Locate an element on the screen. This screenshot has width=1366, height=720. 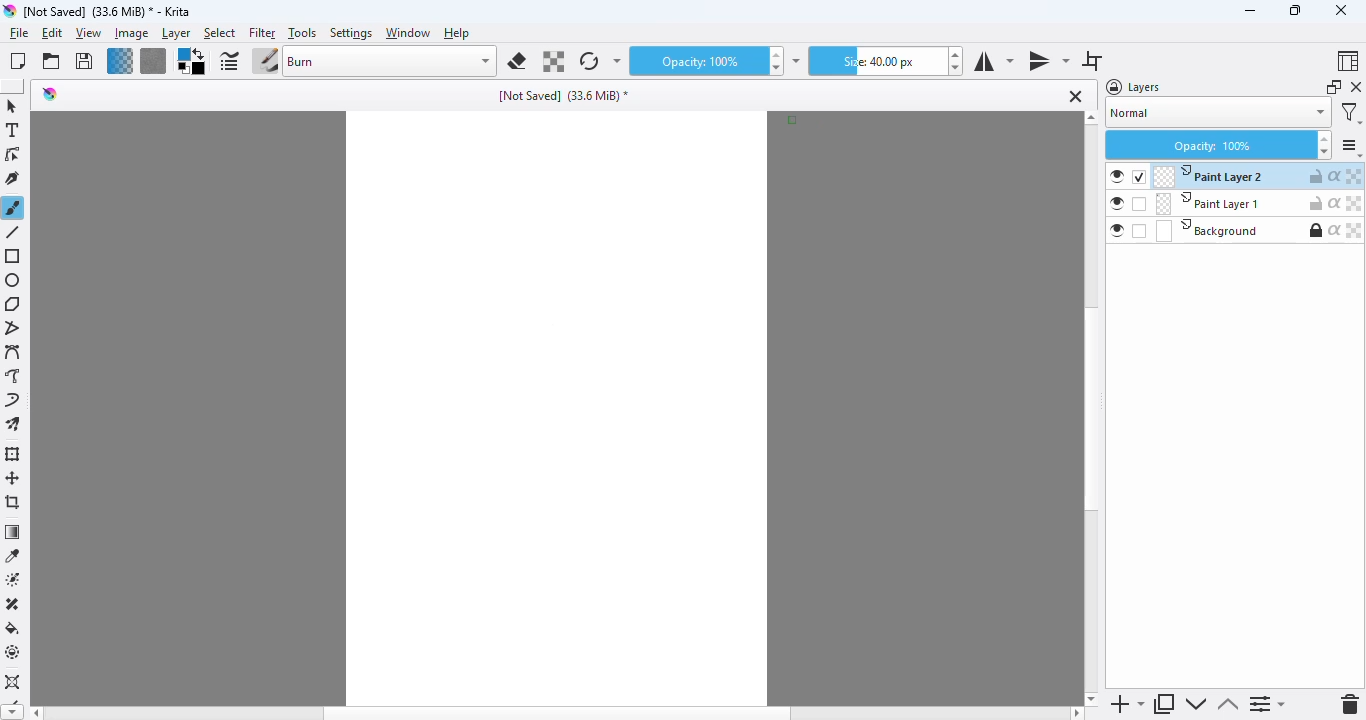
mirror tool is located at coordinates (1048, 60).